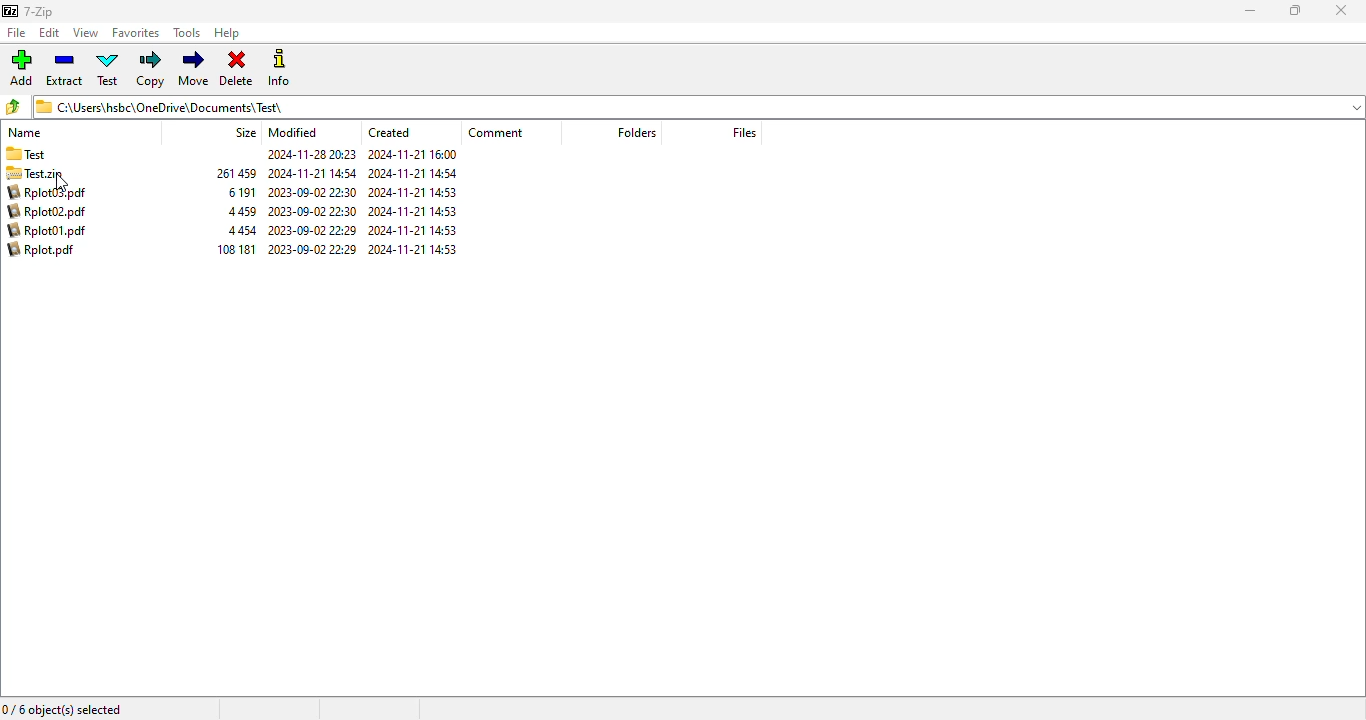 This screenshot has width=1366, height=720. Describe the element at coordinates (71, 708) in the screenshot. I see `0/6 object(s) selected` at that location.